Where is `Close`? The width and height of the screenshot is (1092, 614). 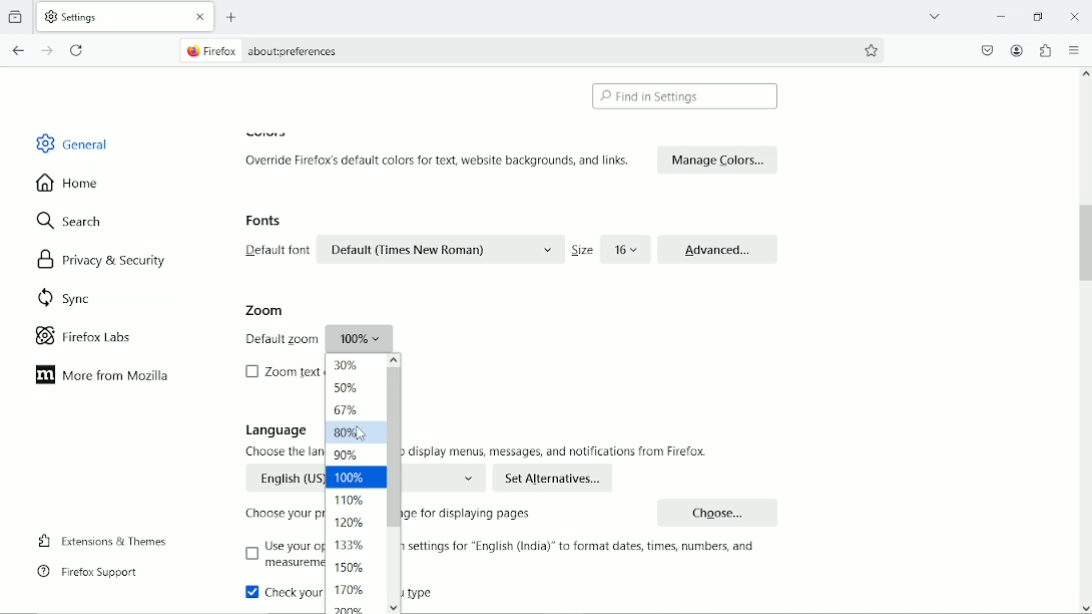
Close is located at coordinates (1074, 15).